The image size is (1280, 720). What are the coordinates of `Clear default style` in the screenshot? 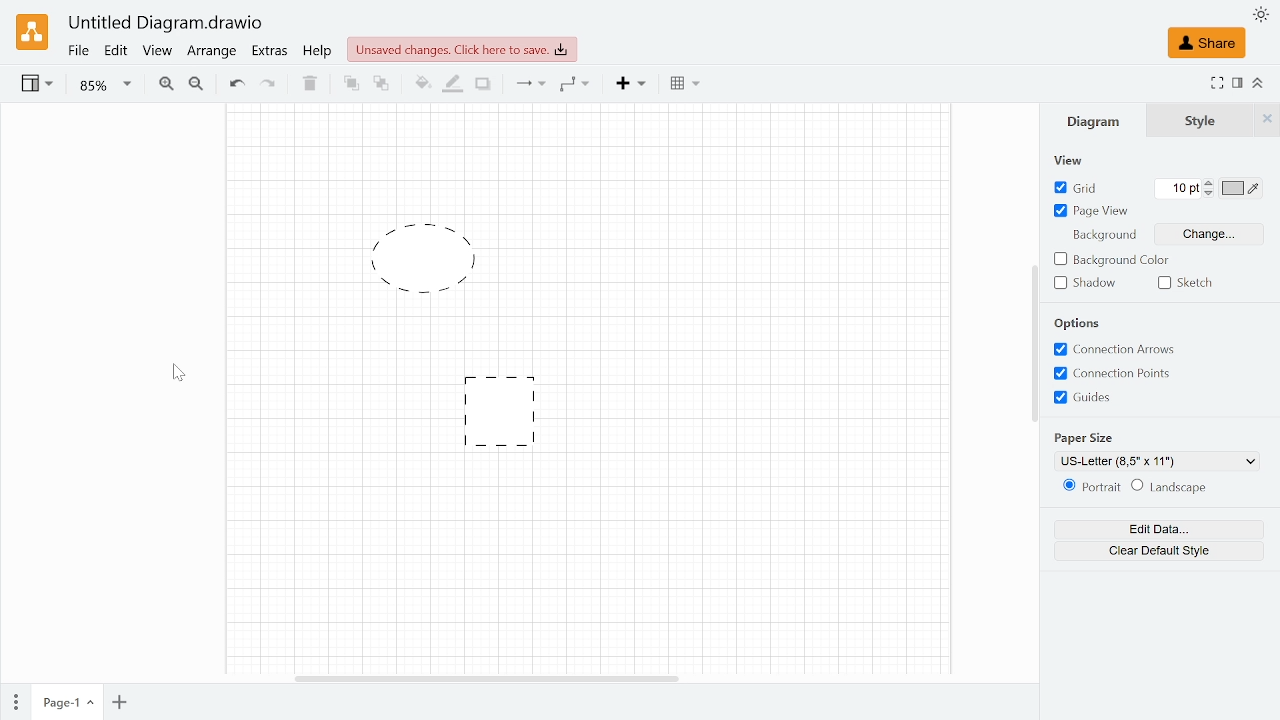 It's located at (1158, 551).